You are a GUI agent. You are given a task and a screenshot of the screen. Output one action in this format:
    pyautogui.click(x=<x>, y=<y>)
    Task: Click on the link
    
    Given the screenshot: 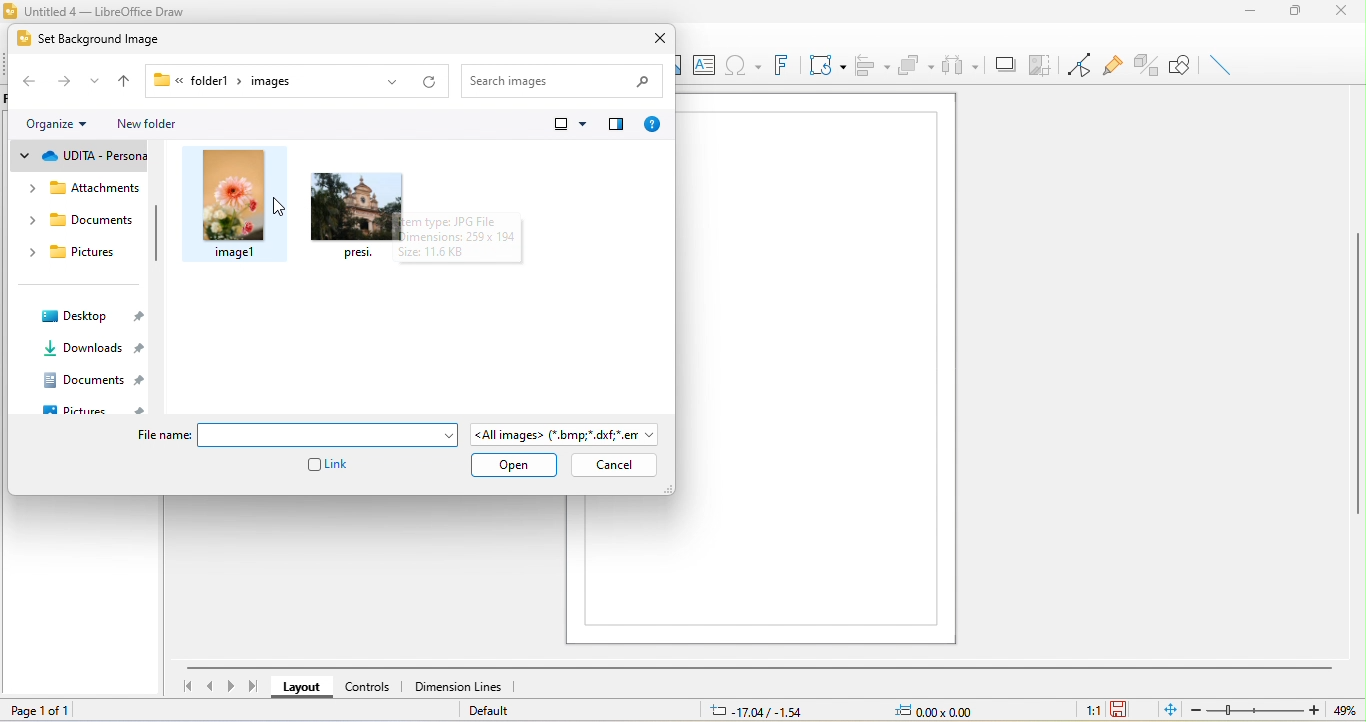 What is the action you would take?
    pyautogui.click(x=330, y=466)
    